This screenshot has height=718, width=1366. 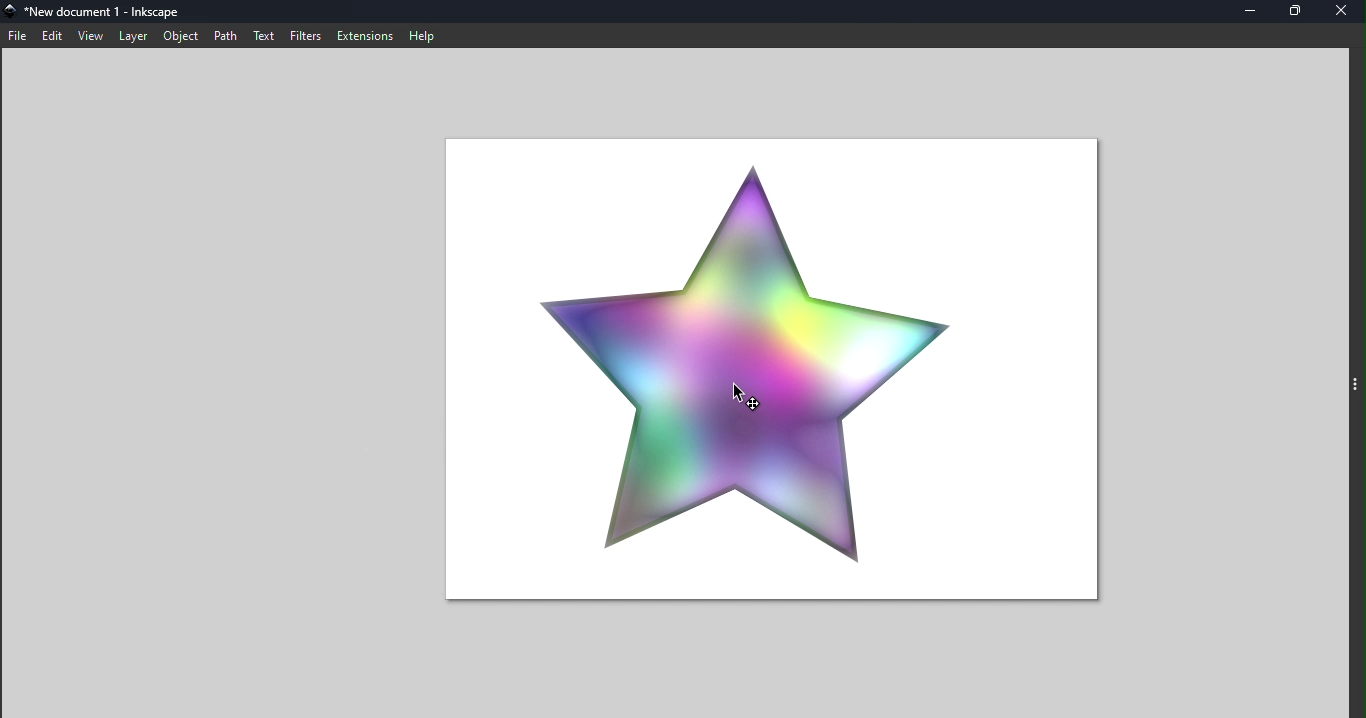 What do you see at coordinates (362, 34) in the screenshot?
I see `Extensions` at bounding box center [362, 34].